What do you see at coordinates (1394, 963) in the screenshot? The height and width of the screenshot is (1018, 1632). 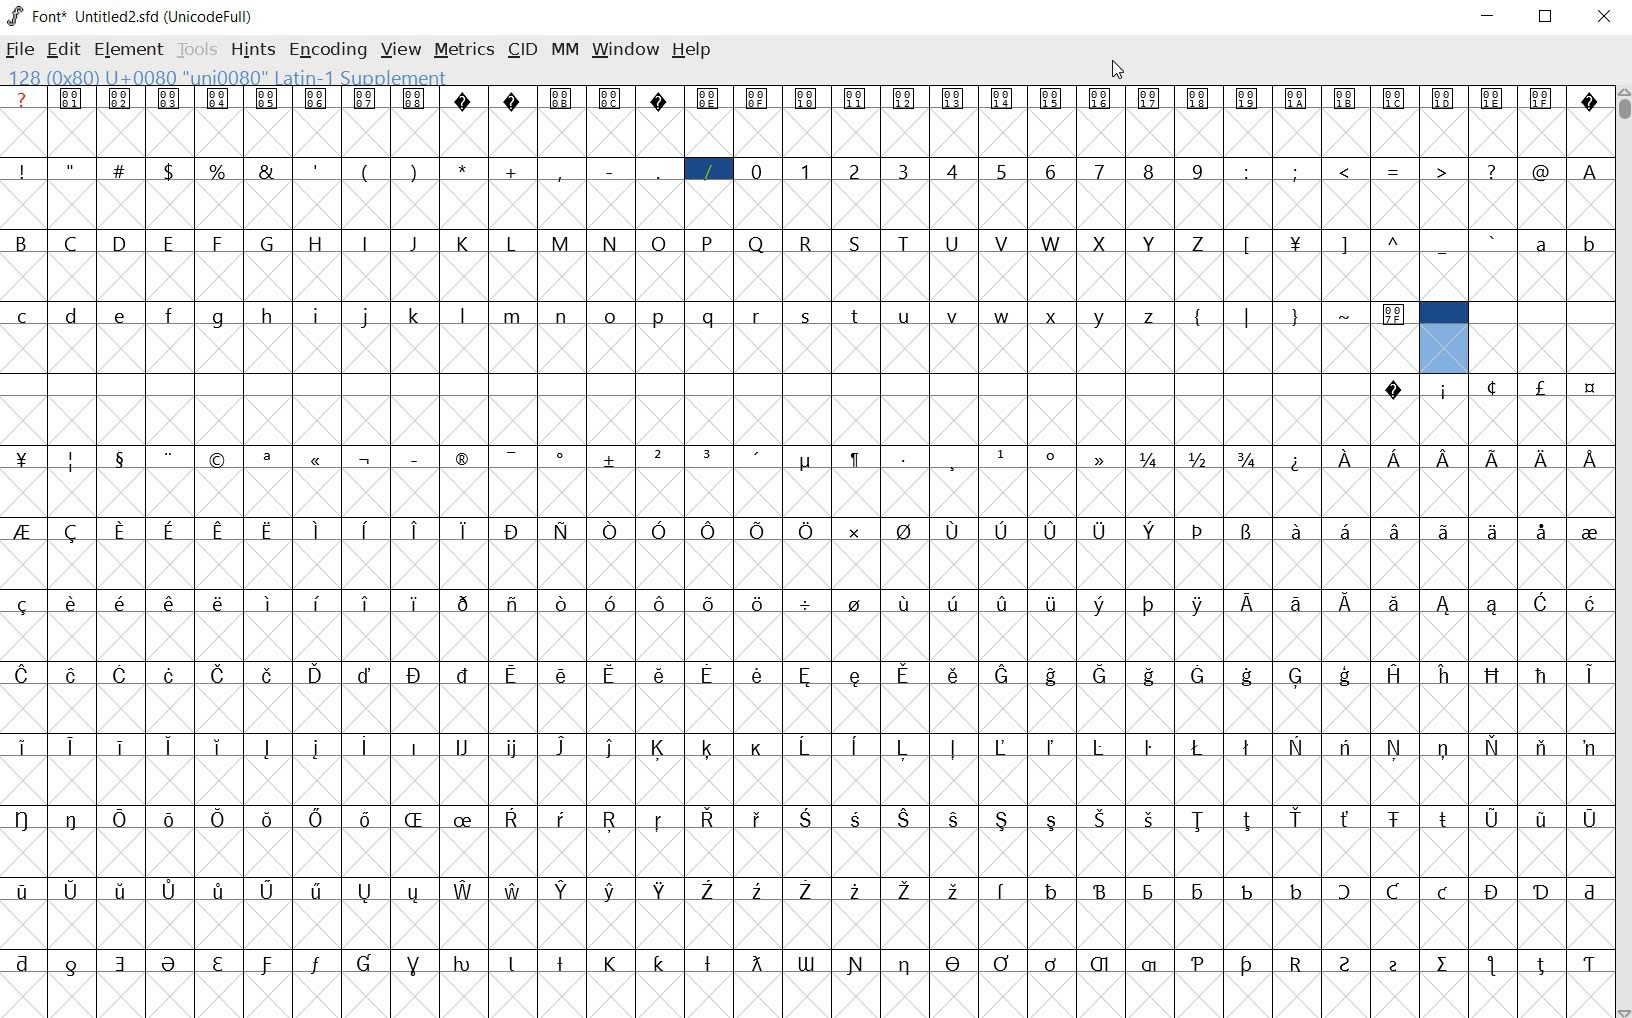 I see `Symbol` at bounding box center [1394, 963].